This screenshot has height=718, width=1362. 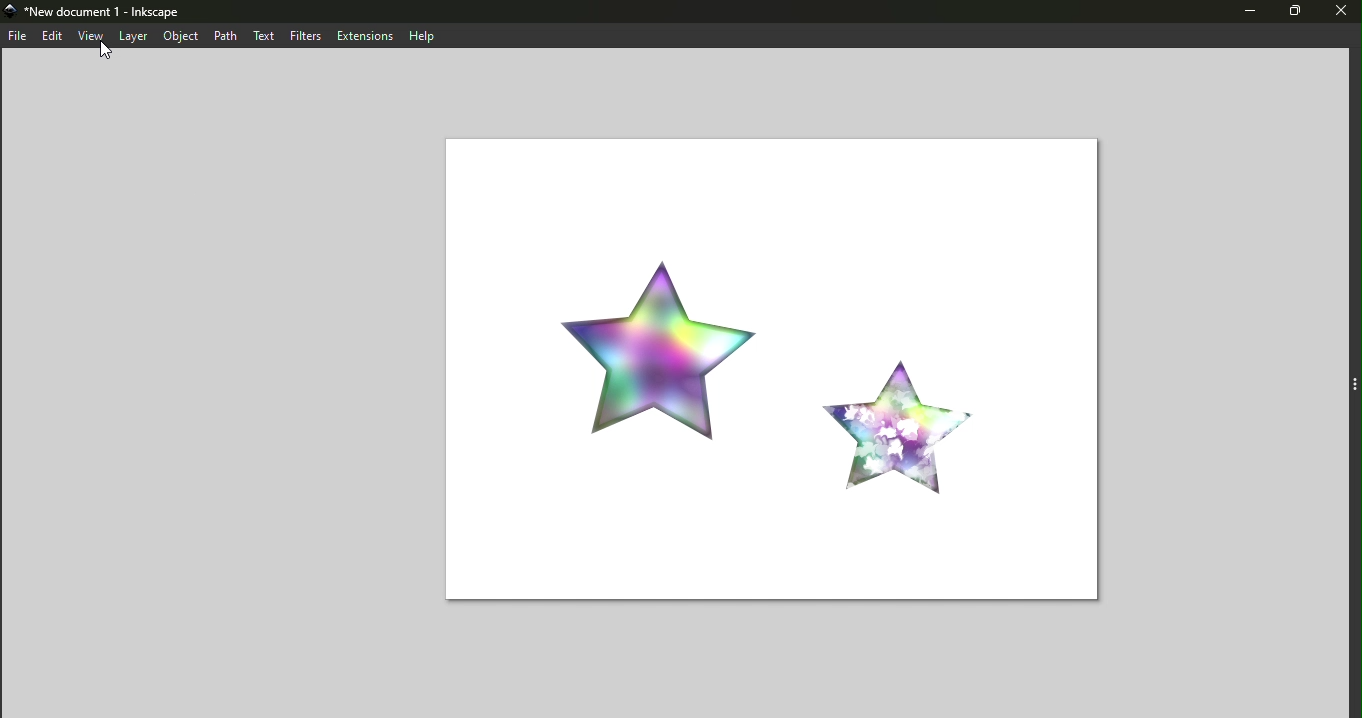 I want to click on Minimize, so click(x=1239, y=13).